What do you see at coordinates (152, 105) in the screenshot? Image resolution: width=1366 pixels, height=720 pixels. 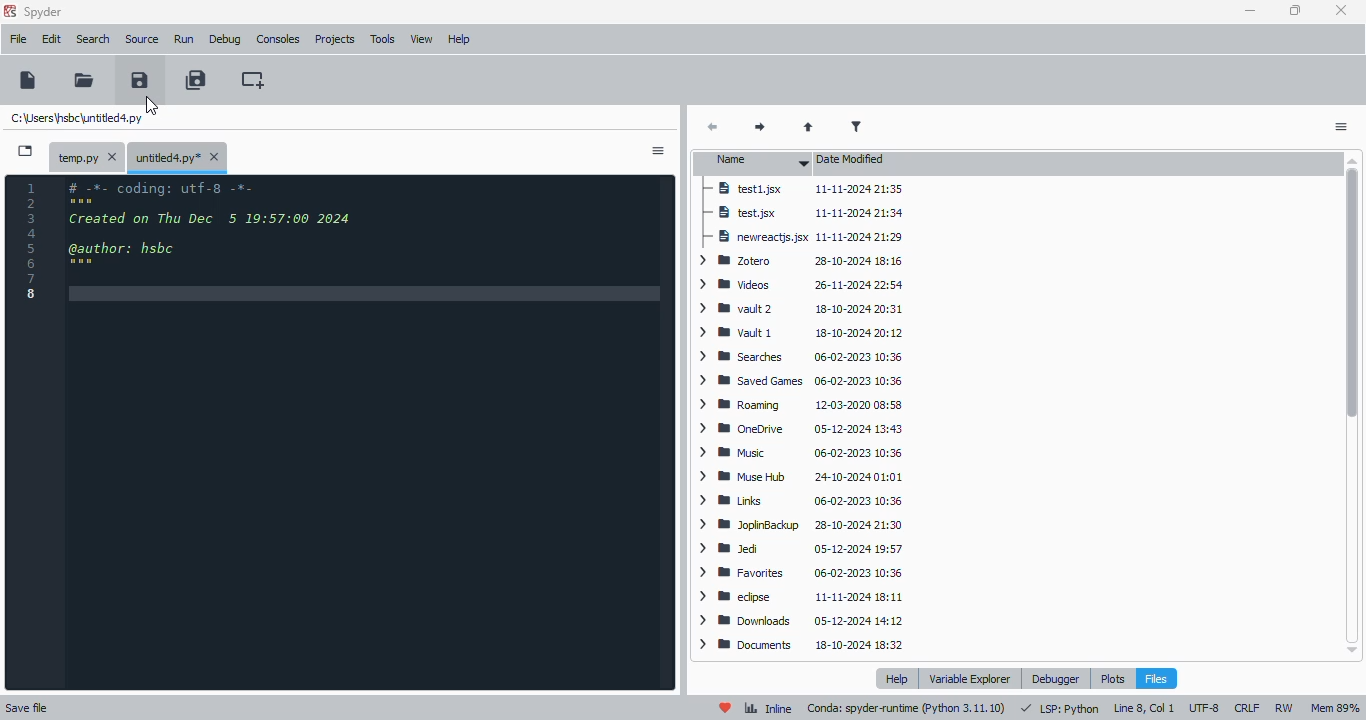 I see `cursor` at bounding box center [152, 105].